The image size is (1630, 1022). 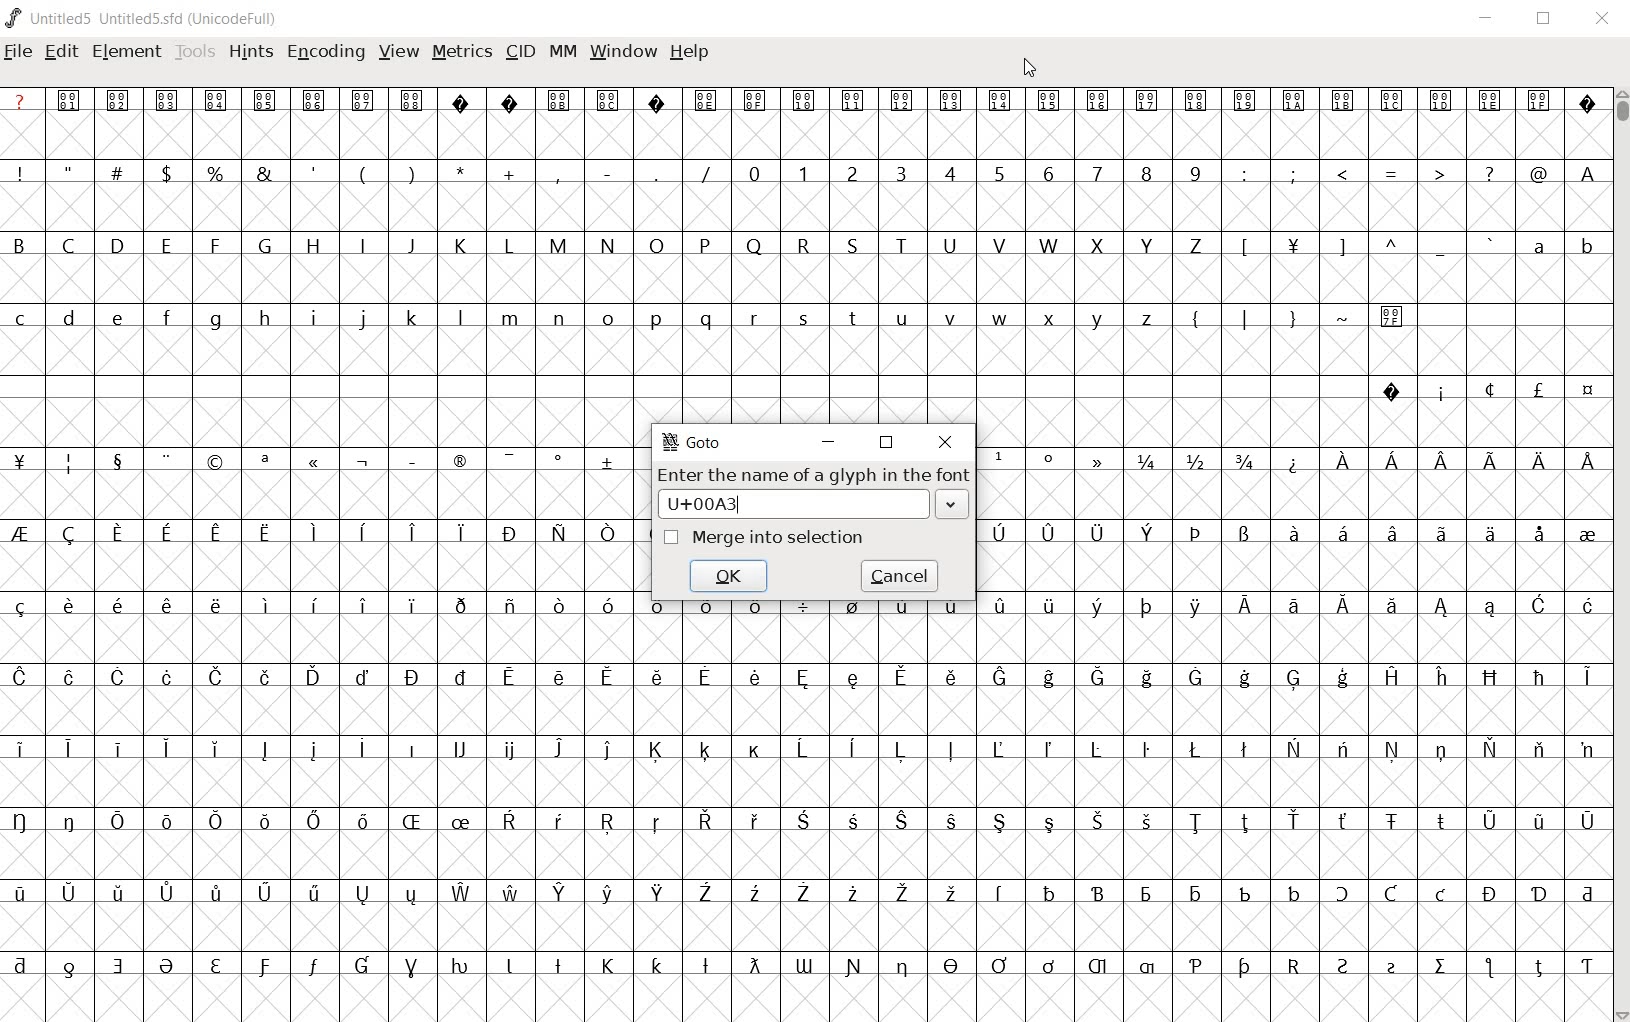 I want to click on Symbol, so click(x=755, y=676).